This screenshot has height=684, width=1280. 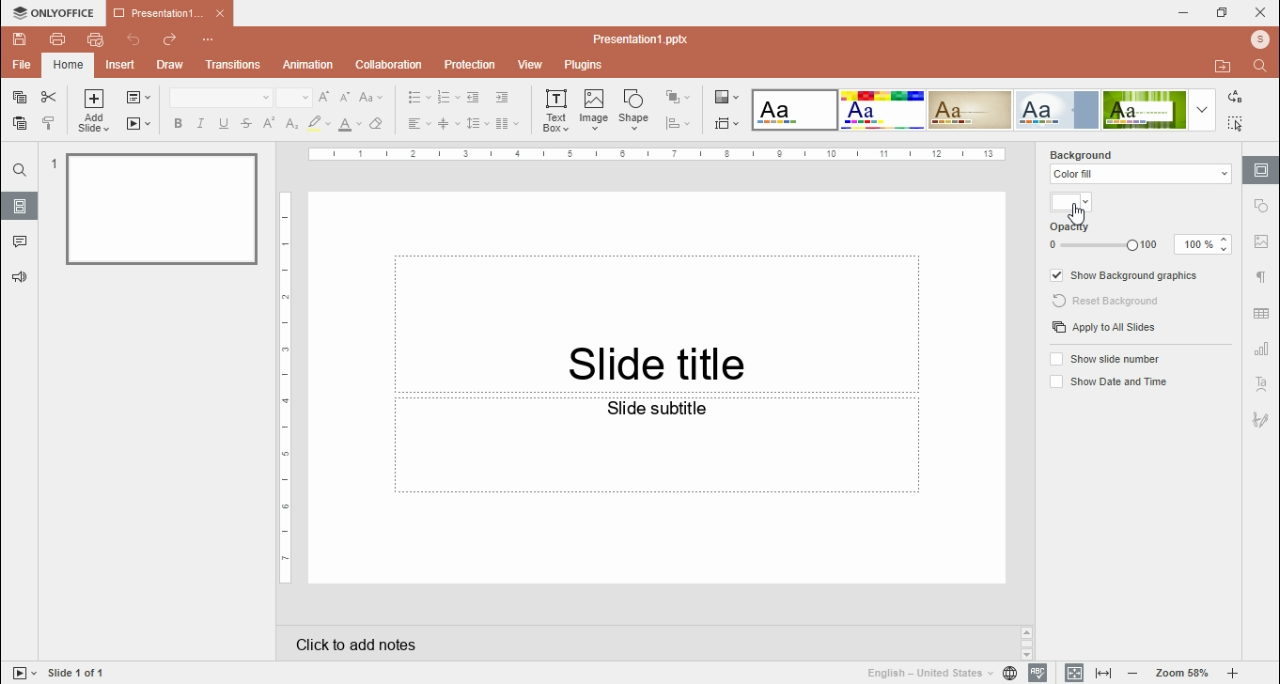 I want to click on checkbox: show background graphics, so click(x=1125, y=274).